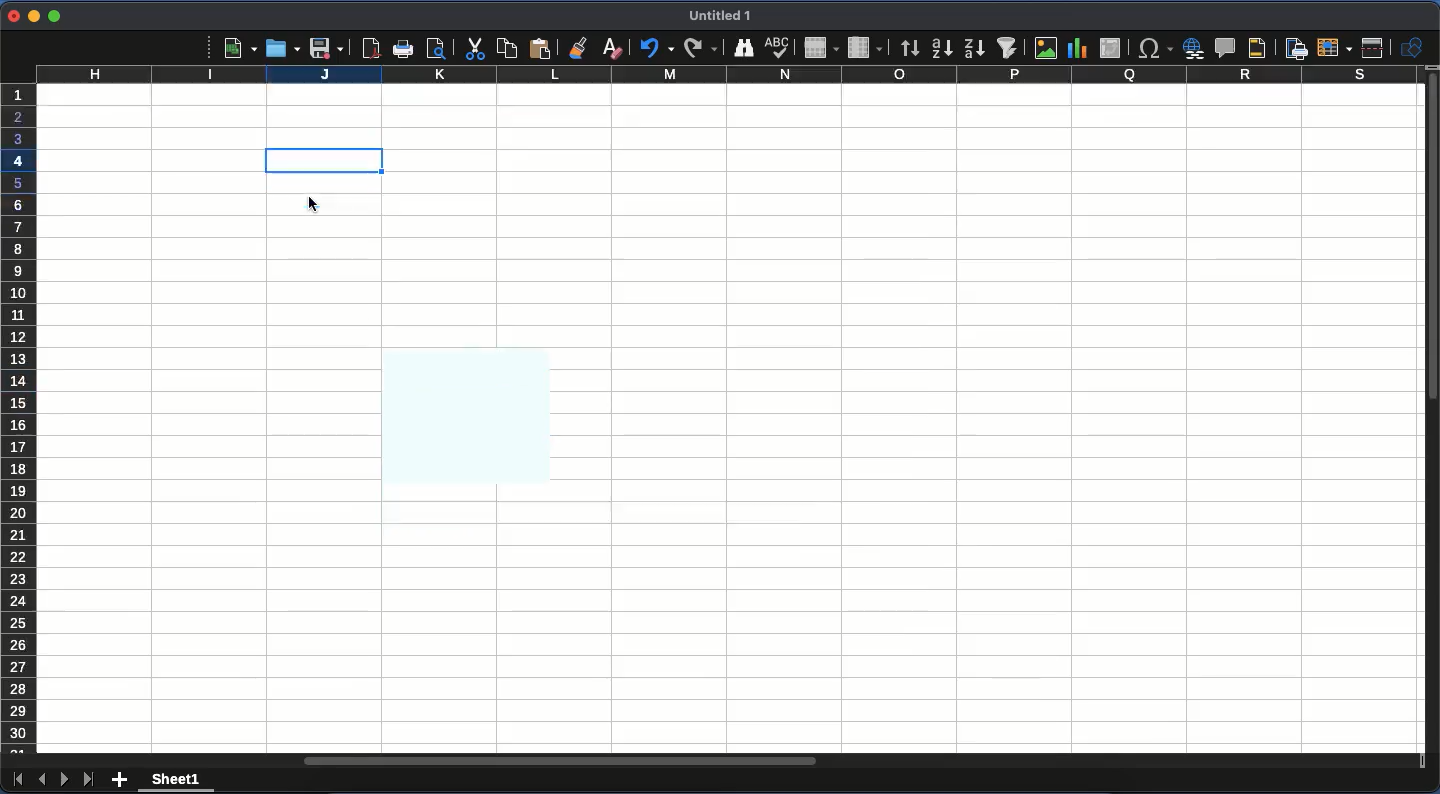 Image resolution: width=1440 pixels, height=794 pixels. What do you see at coordinates (780, 48) in the screenshot?
I see `spell check` at bounding box center [780, 48].